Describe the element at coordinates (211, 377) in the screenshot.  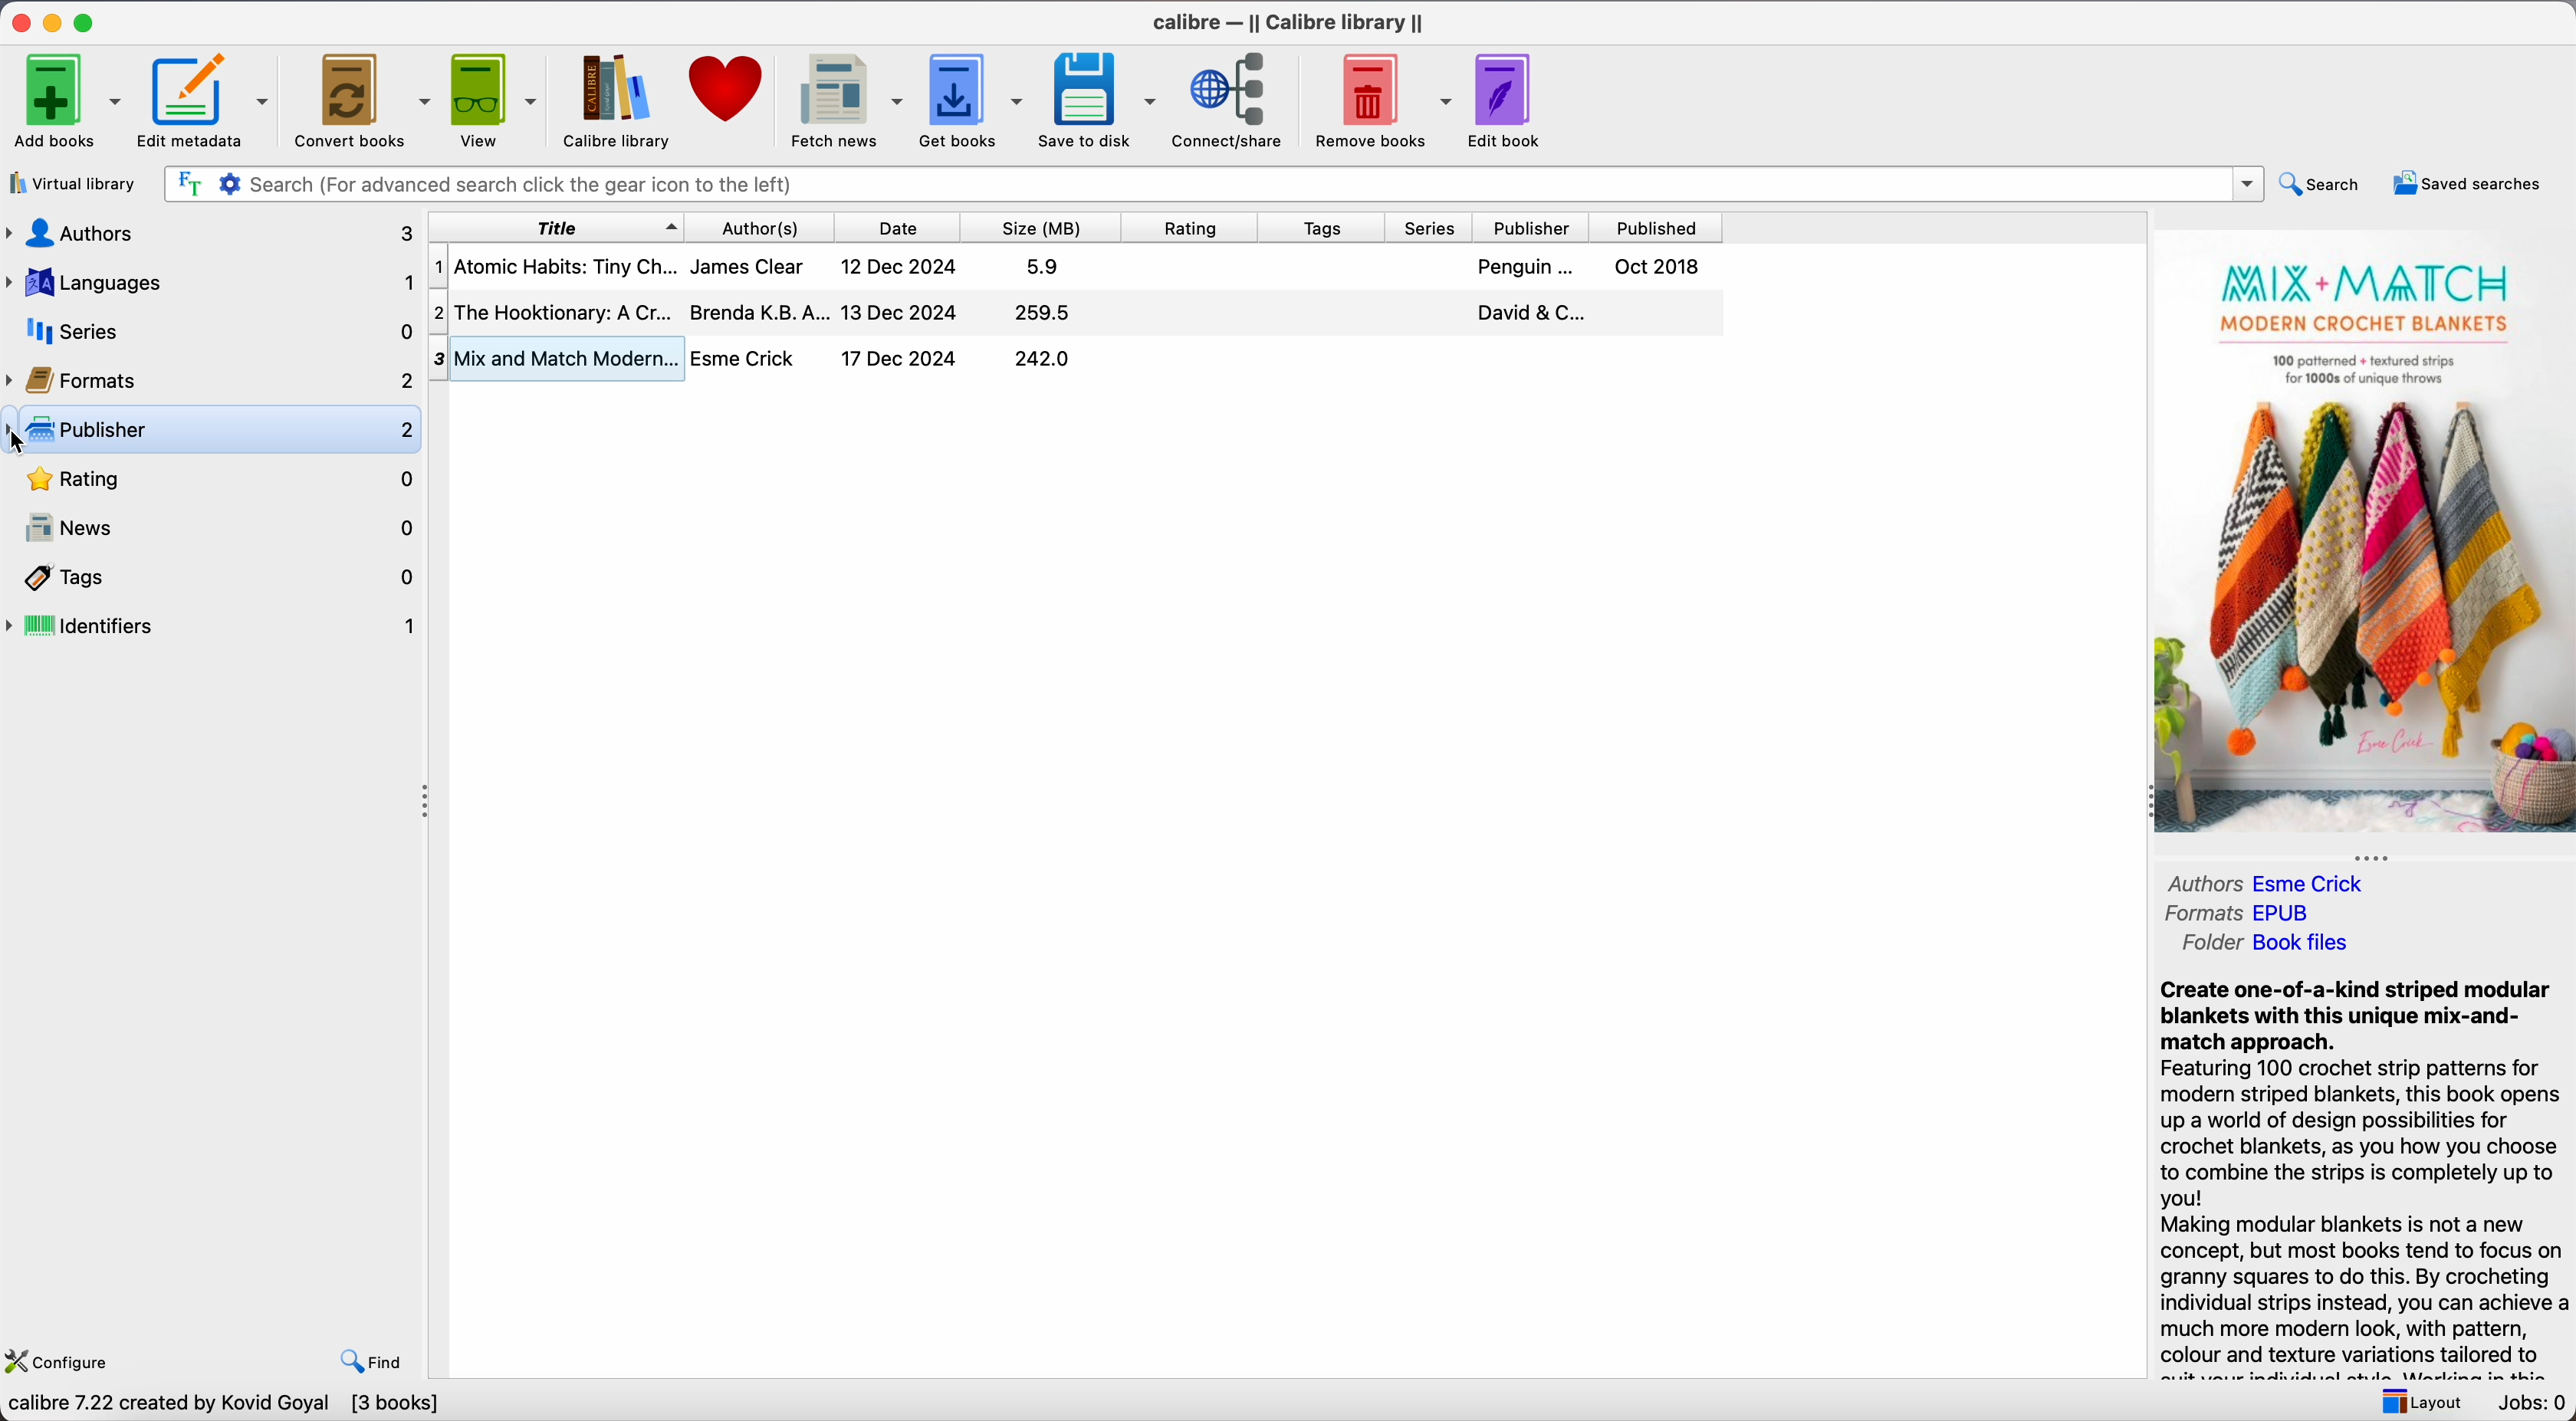
I see `formats` at that location.